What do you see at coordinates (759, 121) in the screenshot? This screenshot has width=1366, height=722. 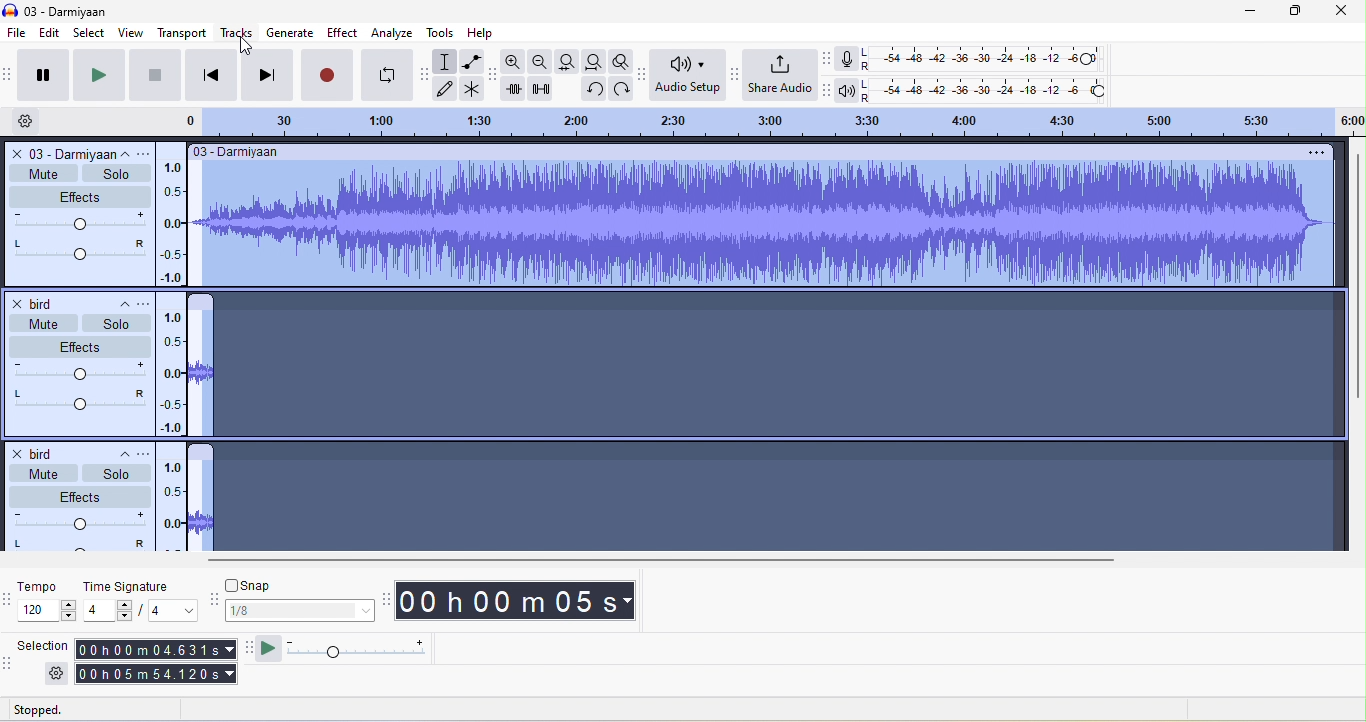 I see `click and drag to define a looping region` at bounding box center [759, 121].